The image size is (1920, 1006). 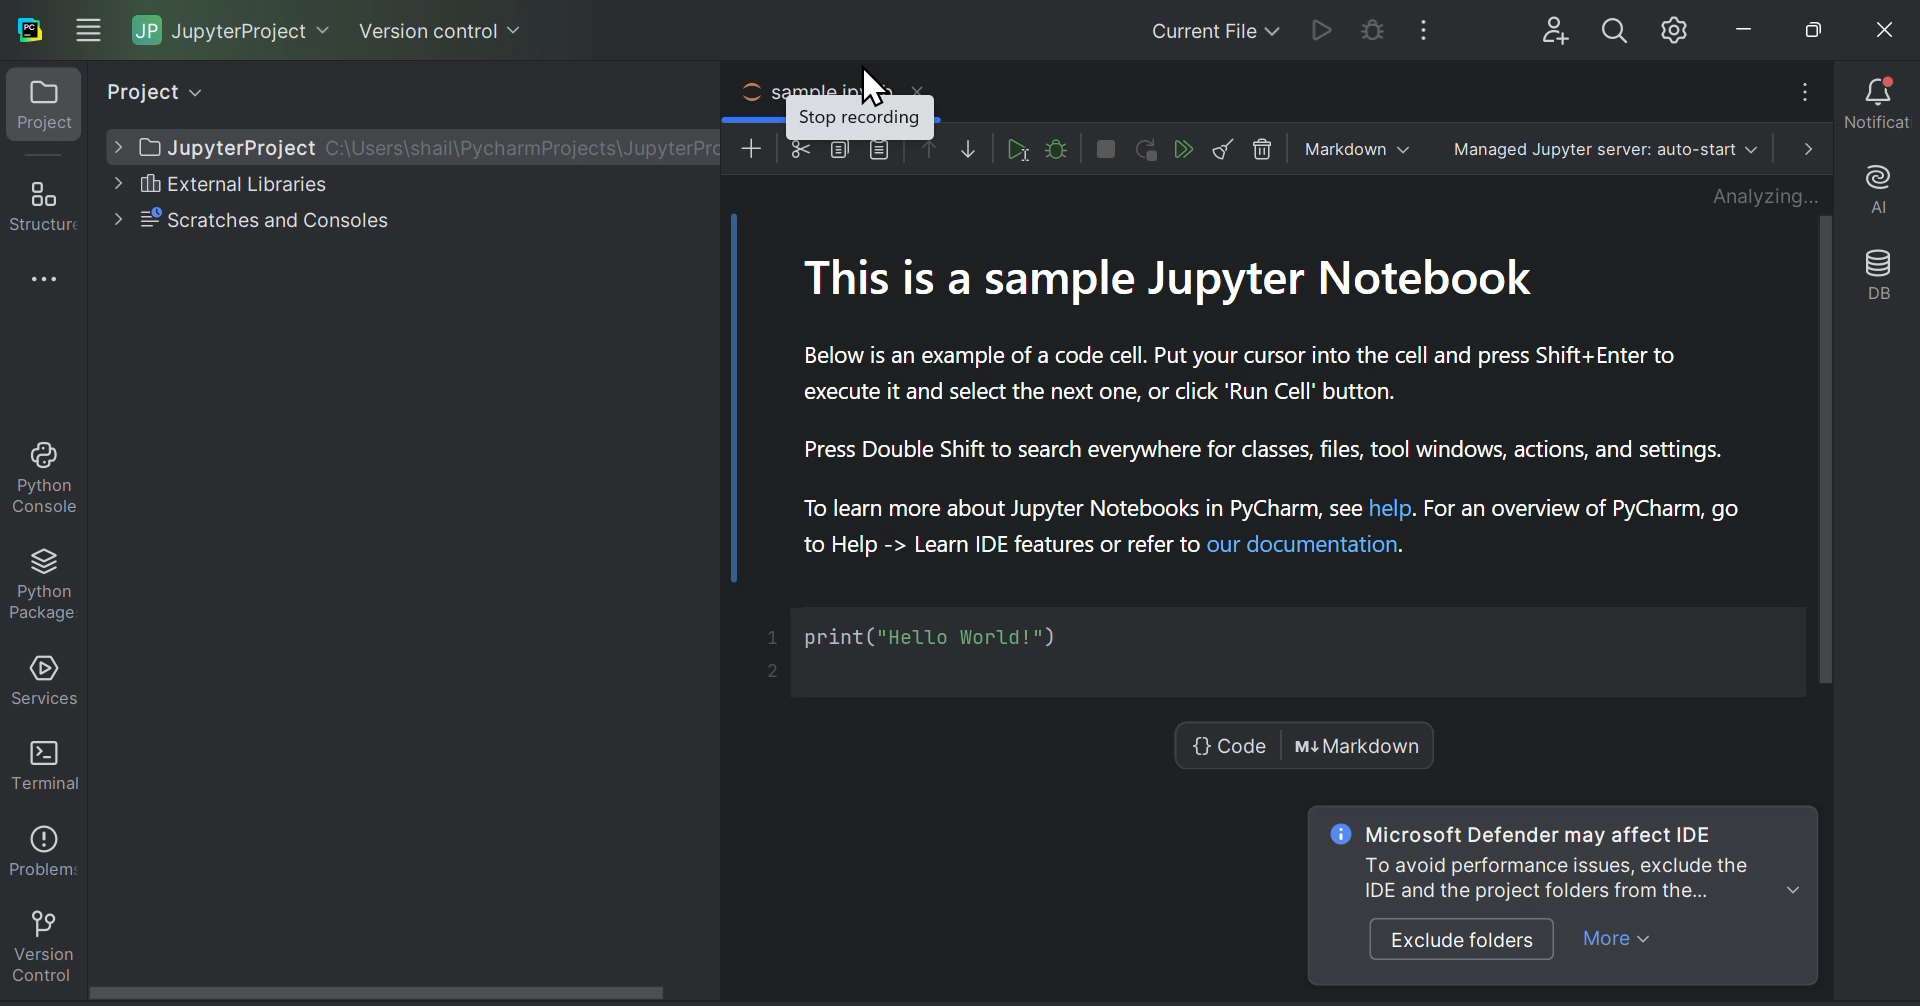 What do you see at coordinates (839, 149) in the screenshot?
I see `copy cell` at bounding box center [839, 149].